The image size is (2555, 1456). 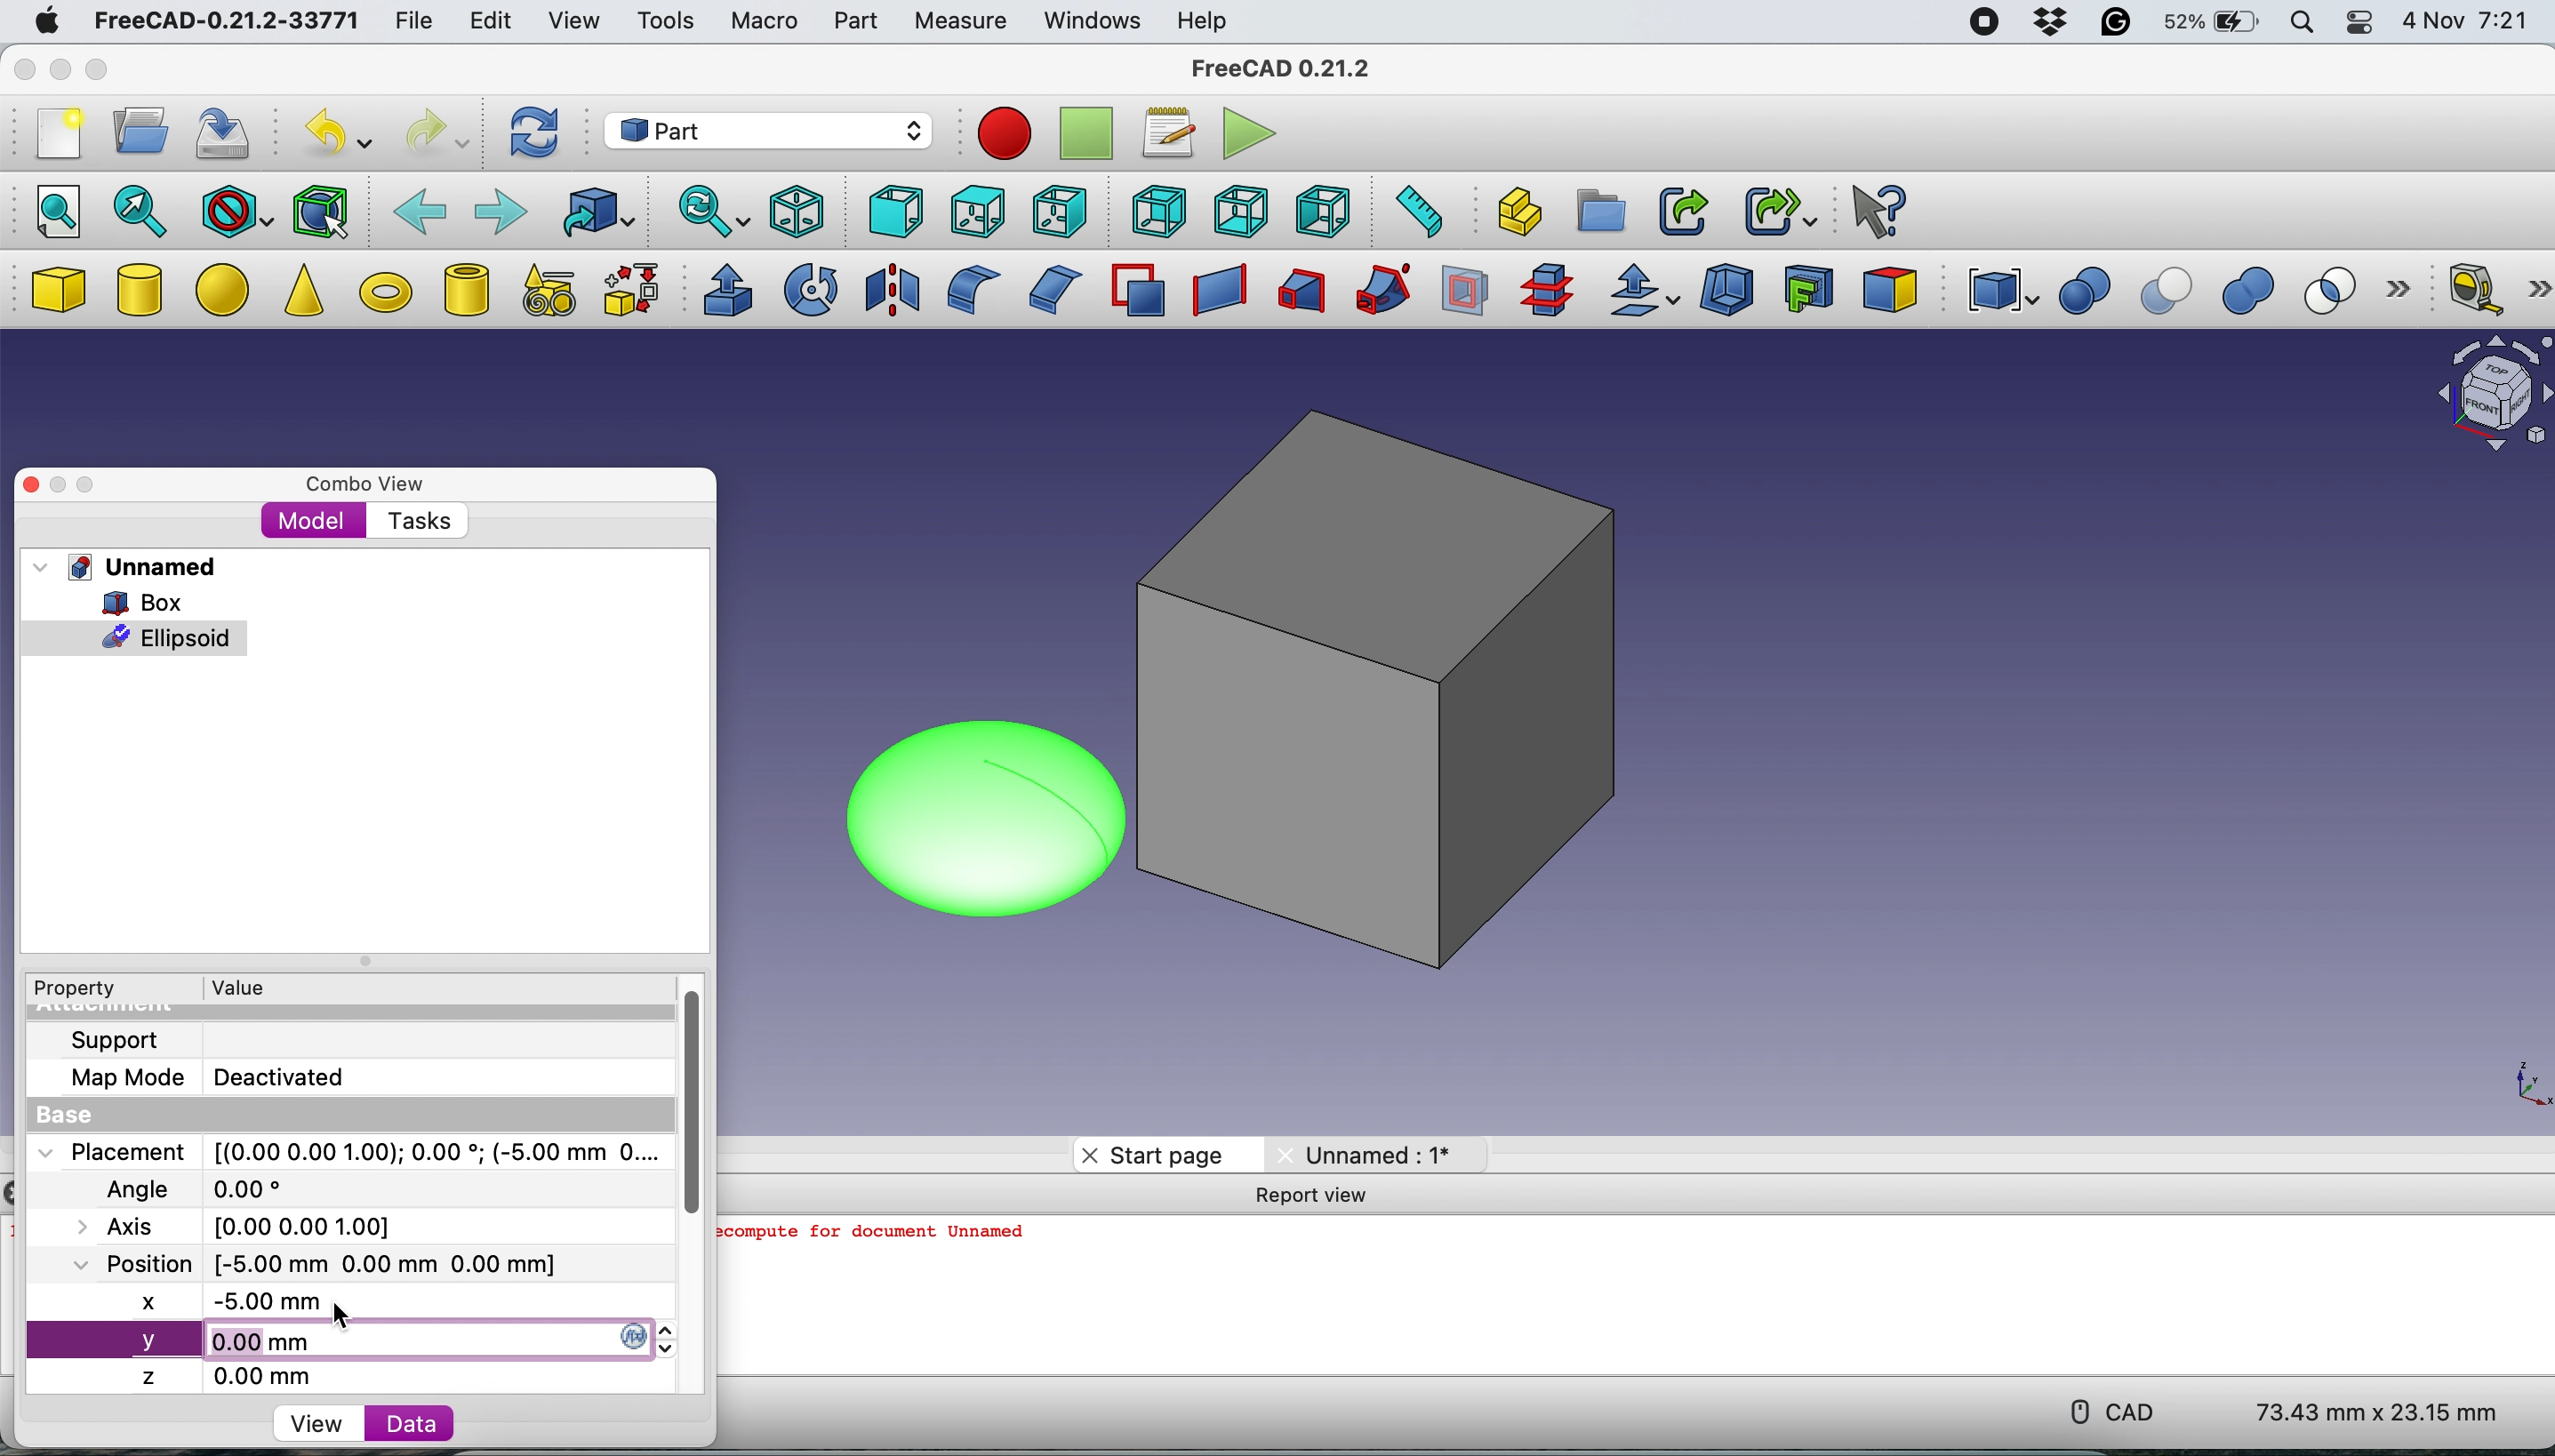 What do you see at coordinates (2084, 292) in the screenshot?
I see `boolean` at bounding box center [2084, 292].